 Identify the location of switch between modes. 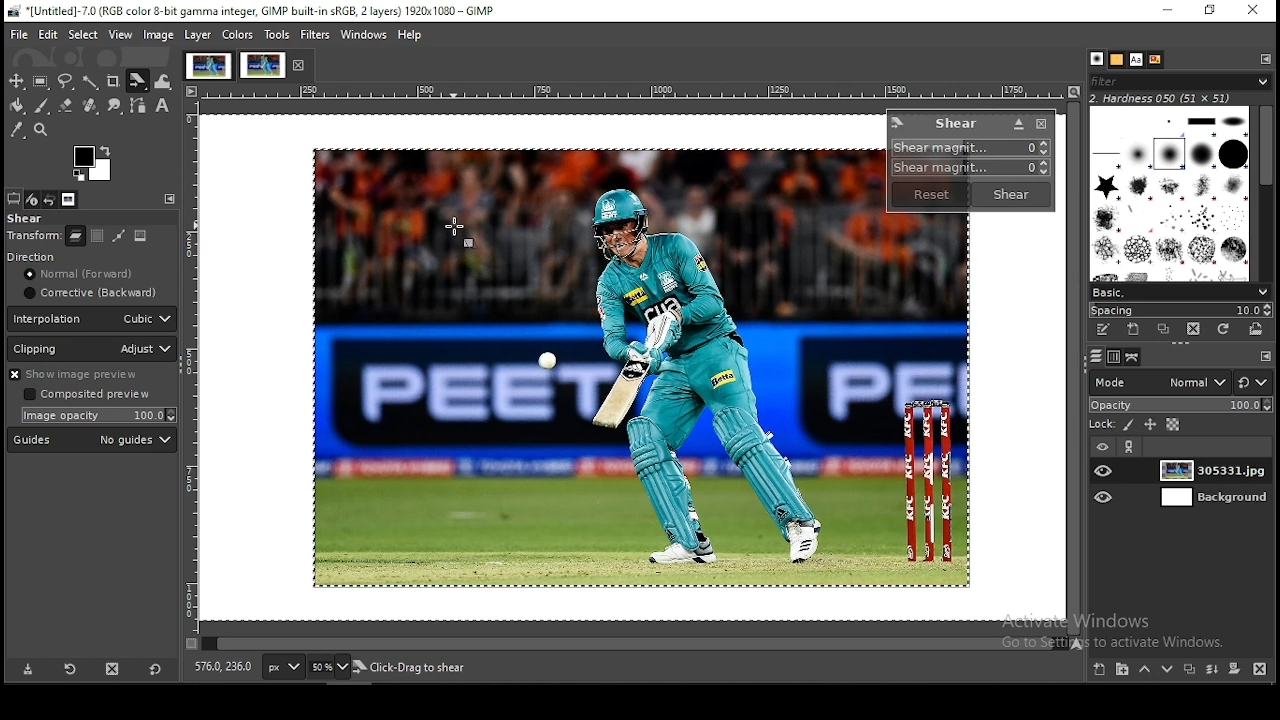
(1255, 383).